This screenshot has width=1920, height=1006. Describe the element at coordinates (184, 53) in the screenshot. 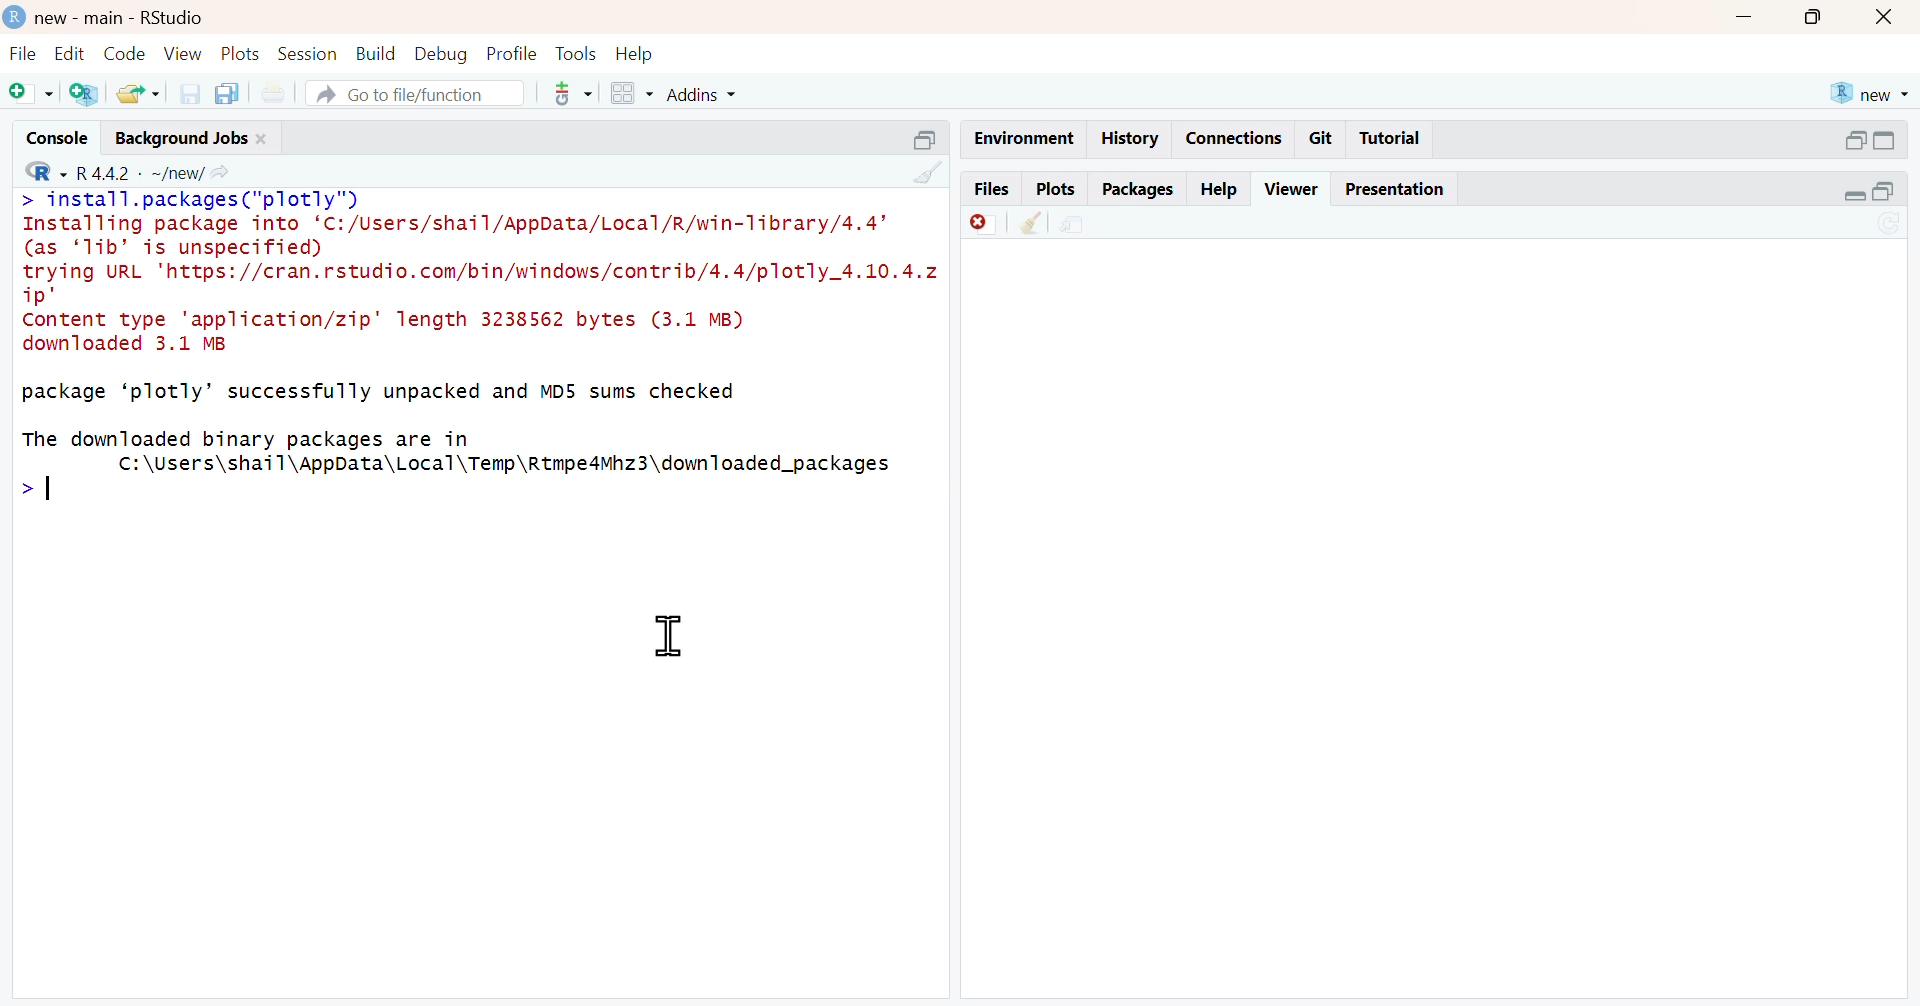

I see `view` at that location.